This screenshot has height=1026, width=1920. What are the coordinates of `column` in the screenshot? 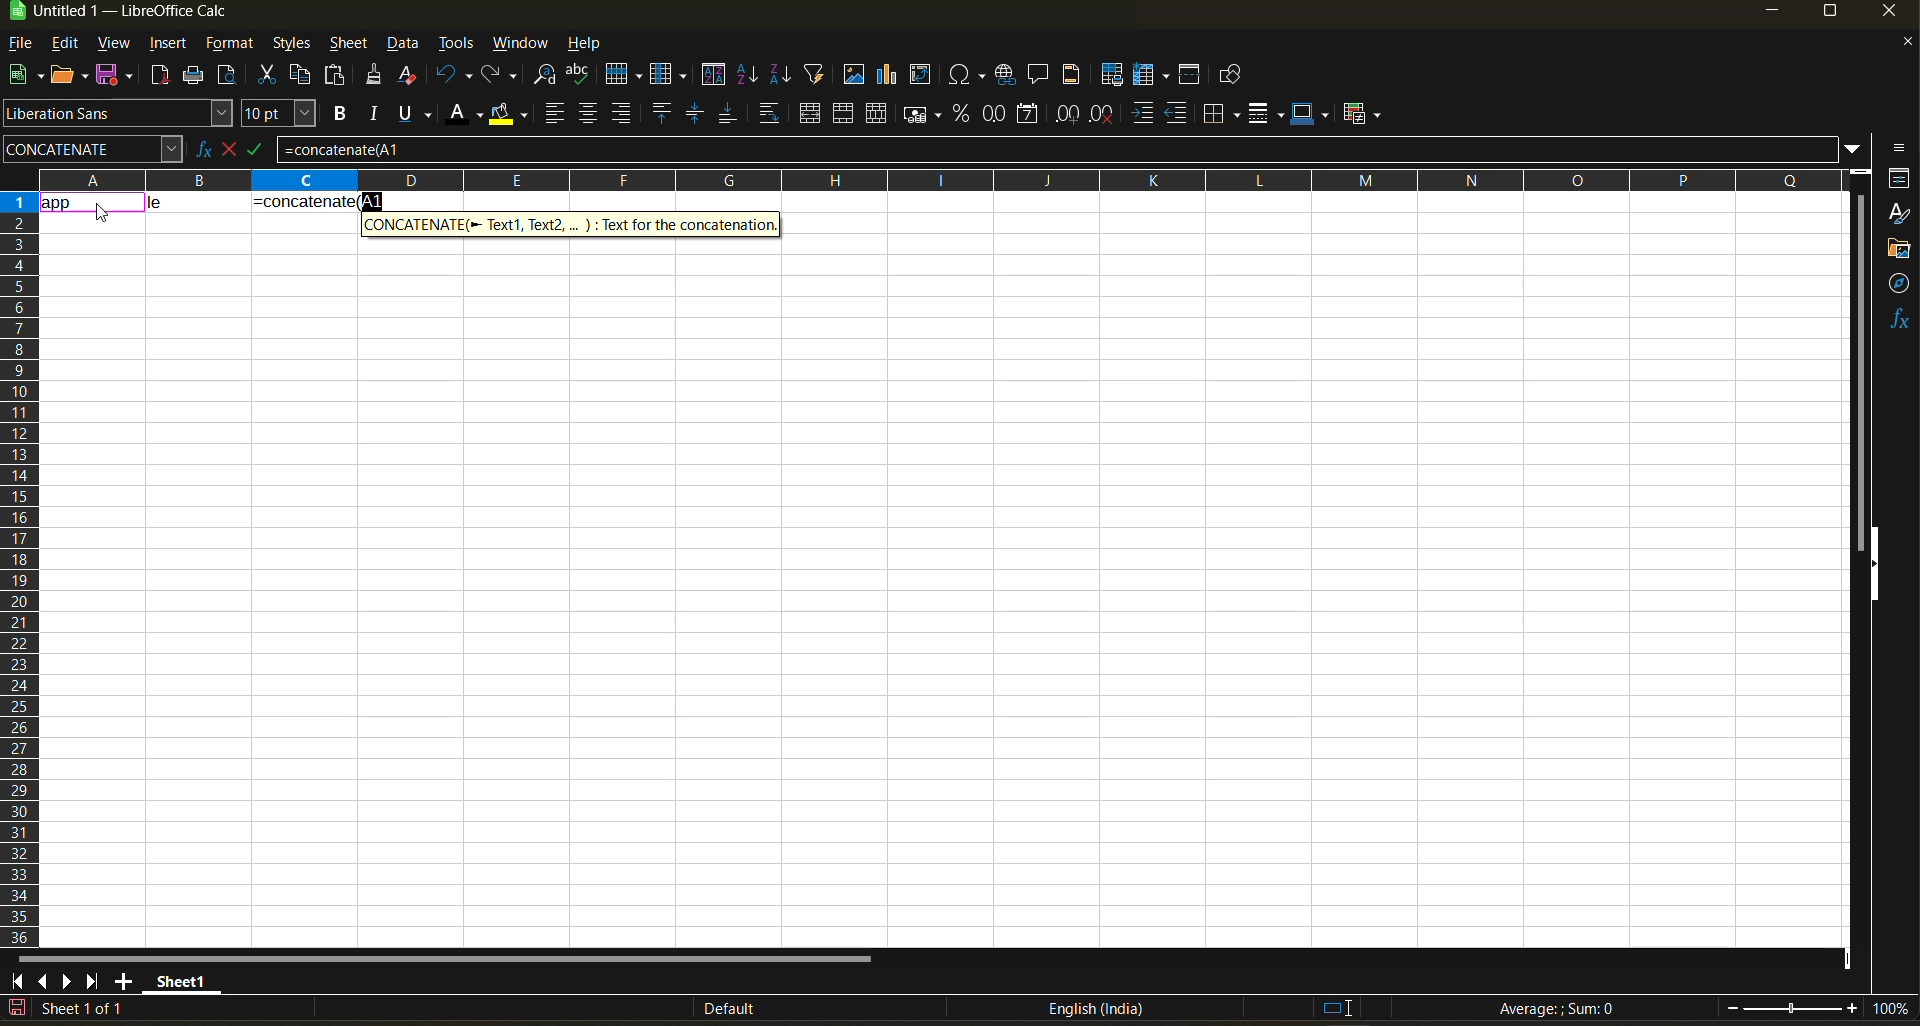 It's located at (671, 77).